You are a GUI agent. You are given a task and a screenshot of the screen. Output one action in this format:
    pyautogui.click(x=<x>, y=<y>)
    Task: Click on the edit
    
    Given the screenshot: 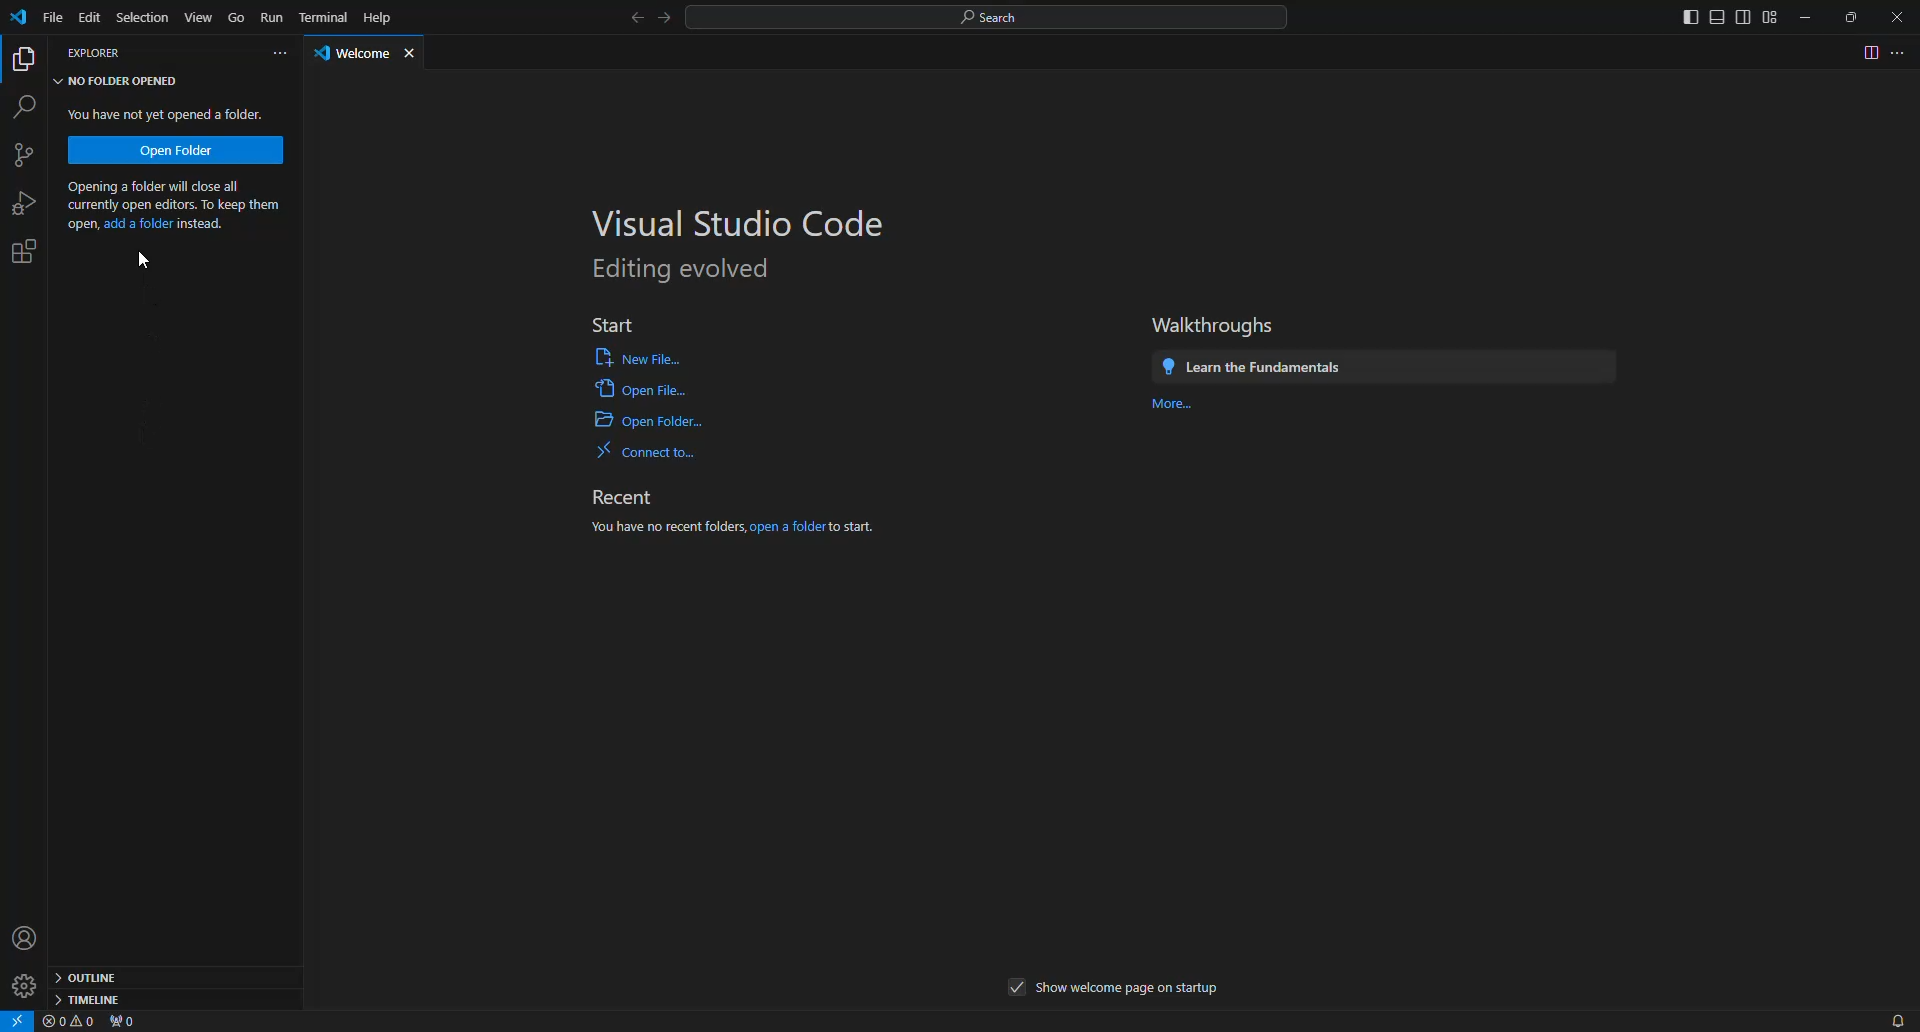 What is the action you would take?
    pyautogui.click(x=91, y=18)
    